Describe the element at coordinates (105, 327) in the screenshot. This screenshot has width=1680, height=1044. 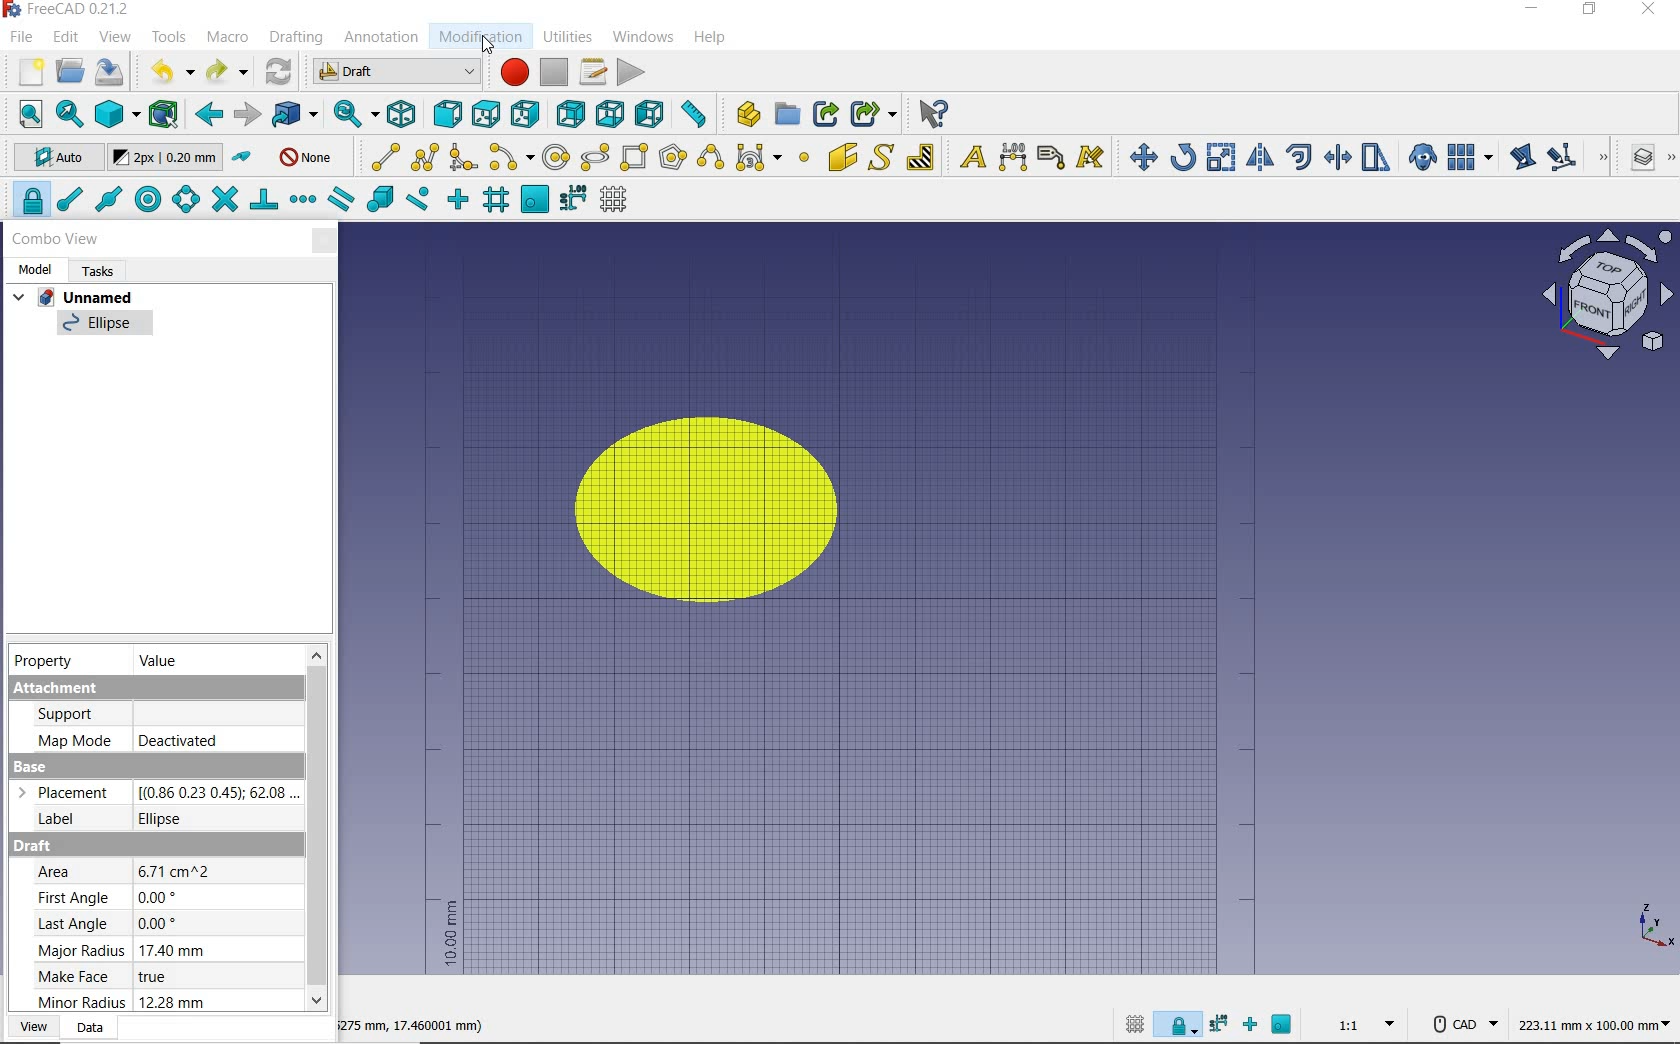
I see `ellipse` at that location.